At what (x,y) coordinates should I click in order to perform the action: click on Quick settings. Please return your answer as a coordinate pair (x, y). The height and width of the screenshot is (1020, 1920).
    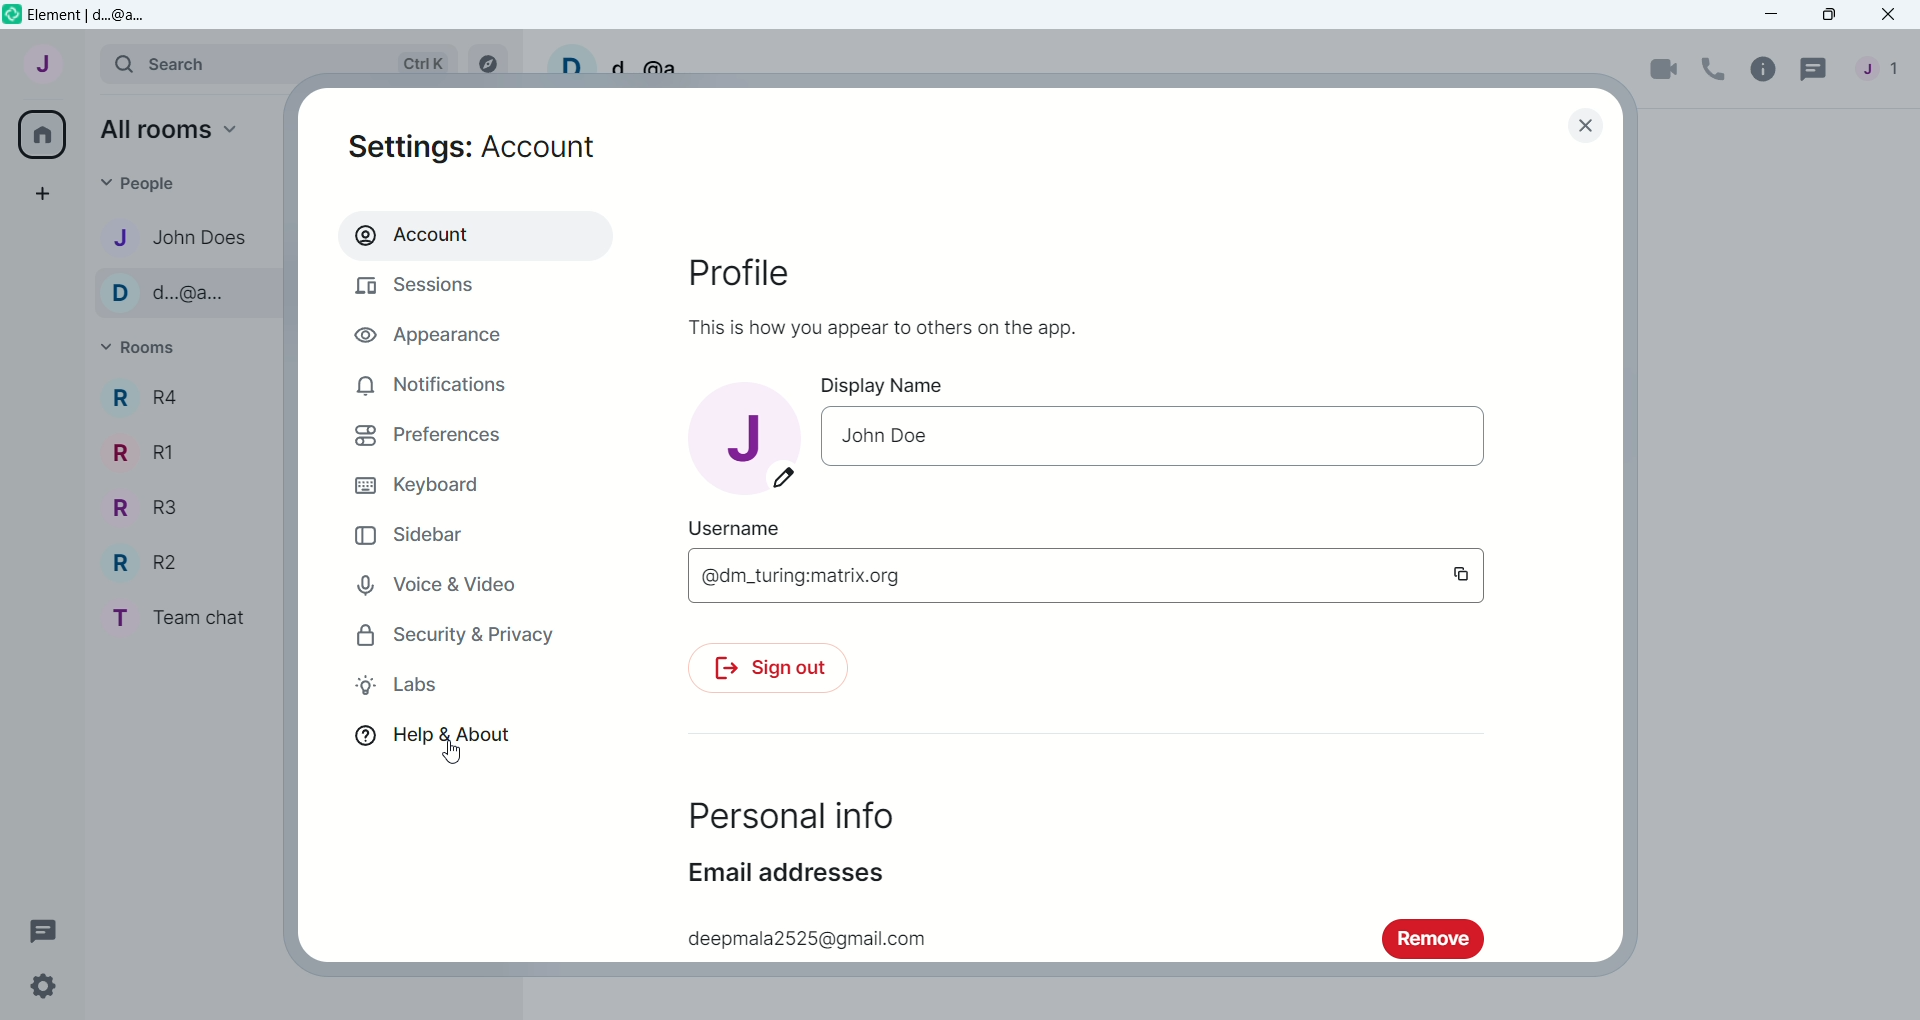
    Looking at the image, I should click on (55, 985).